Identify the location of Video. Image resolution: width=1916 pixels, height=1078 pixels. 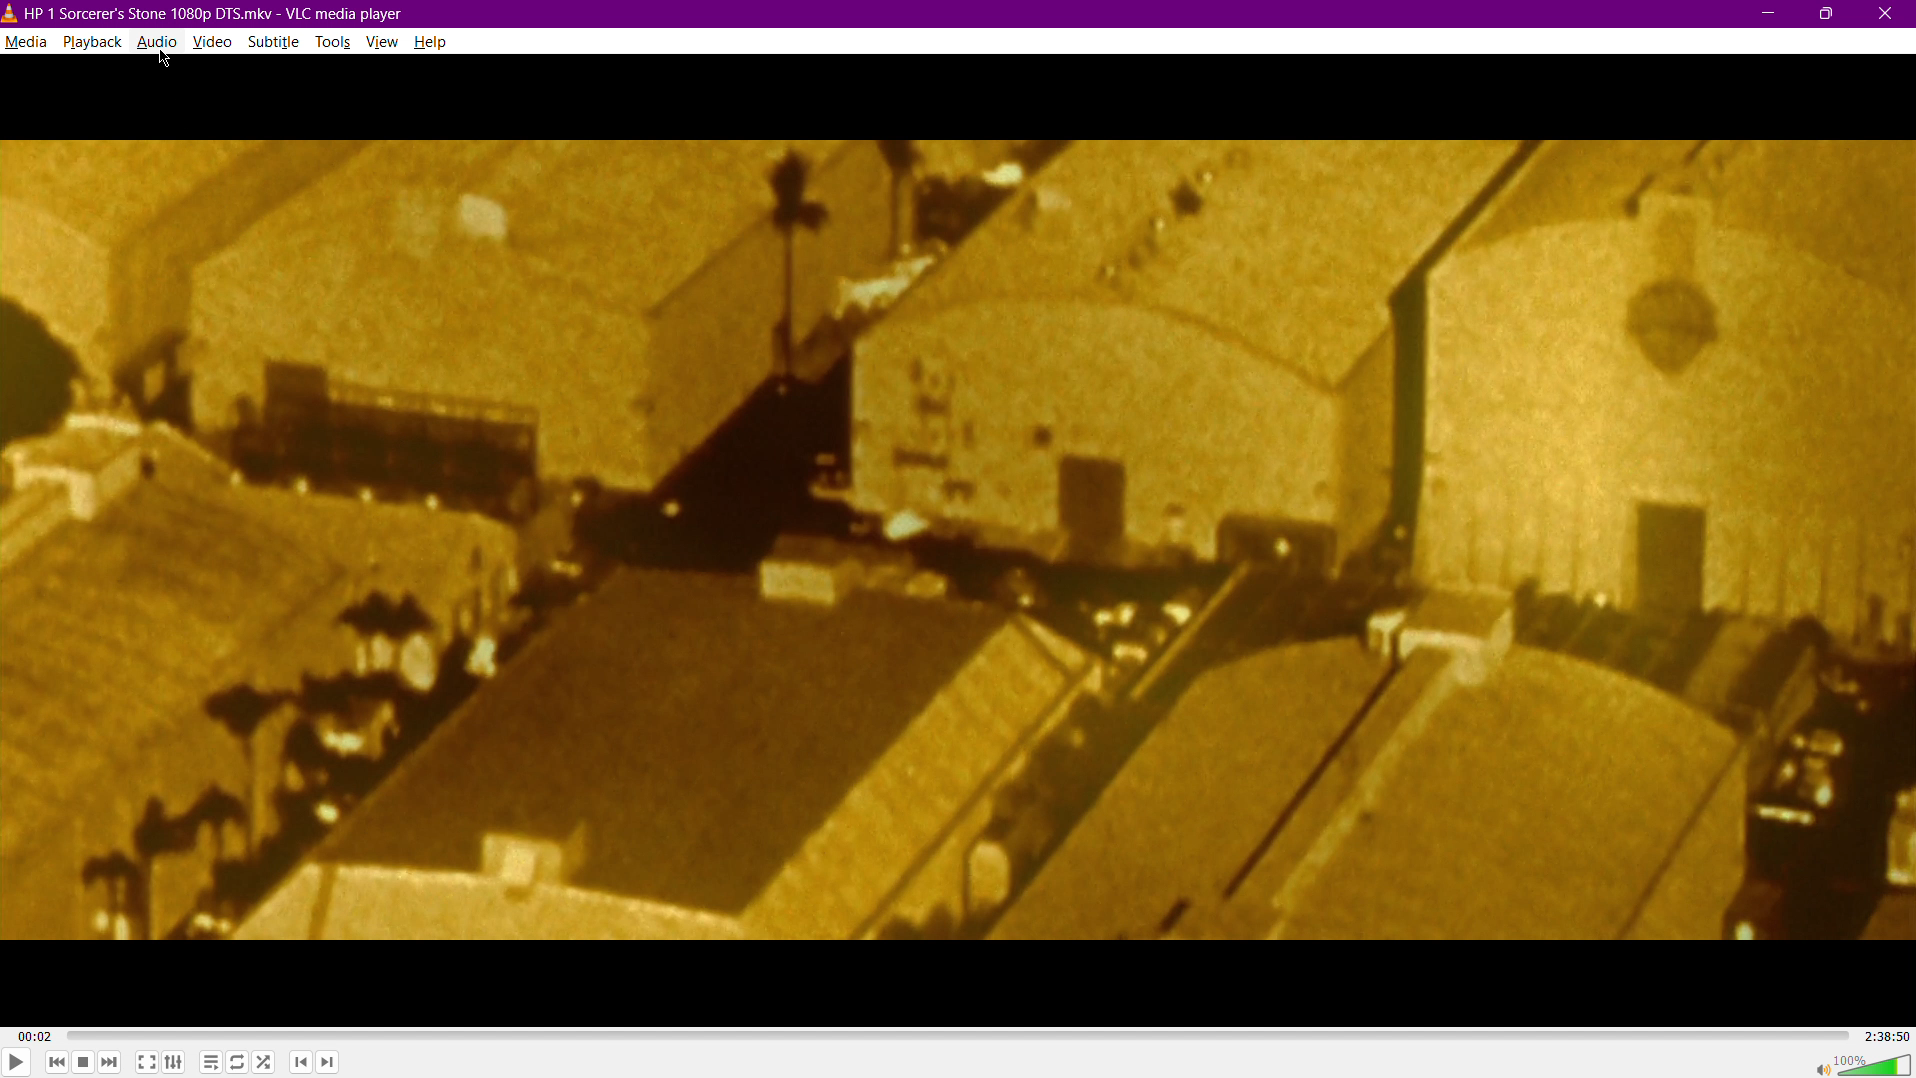
(215, 43).